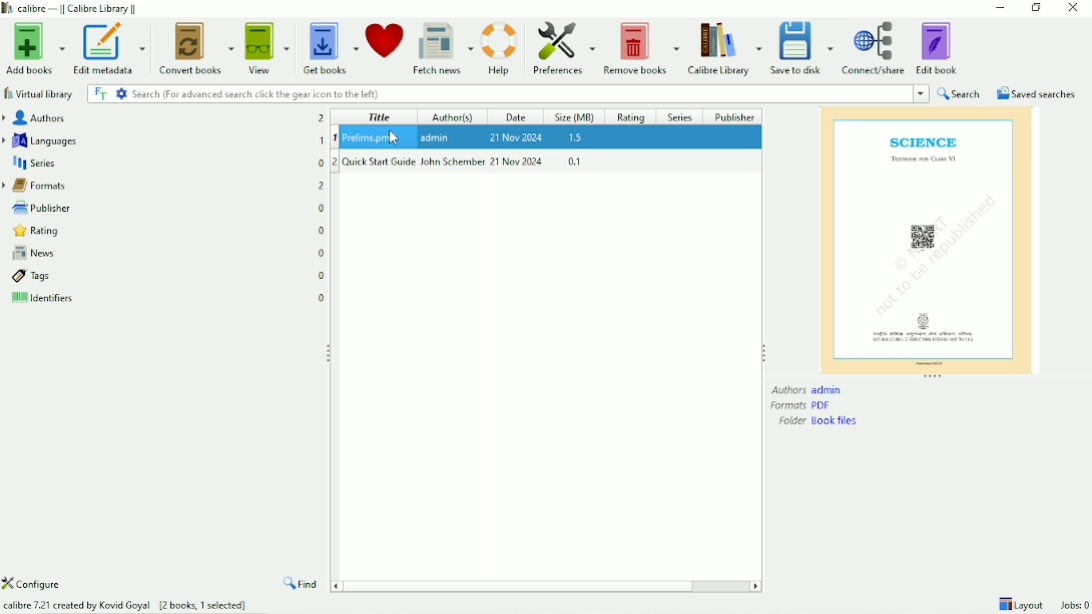  I want to click on Series, so click(681, 116).